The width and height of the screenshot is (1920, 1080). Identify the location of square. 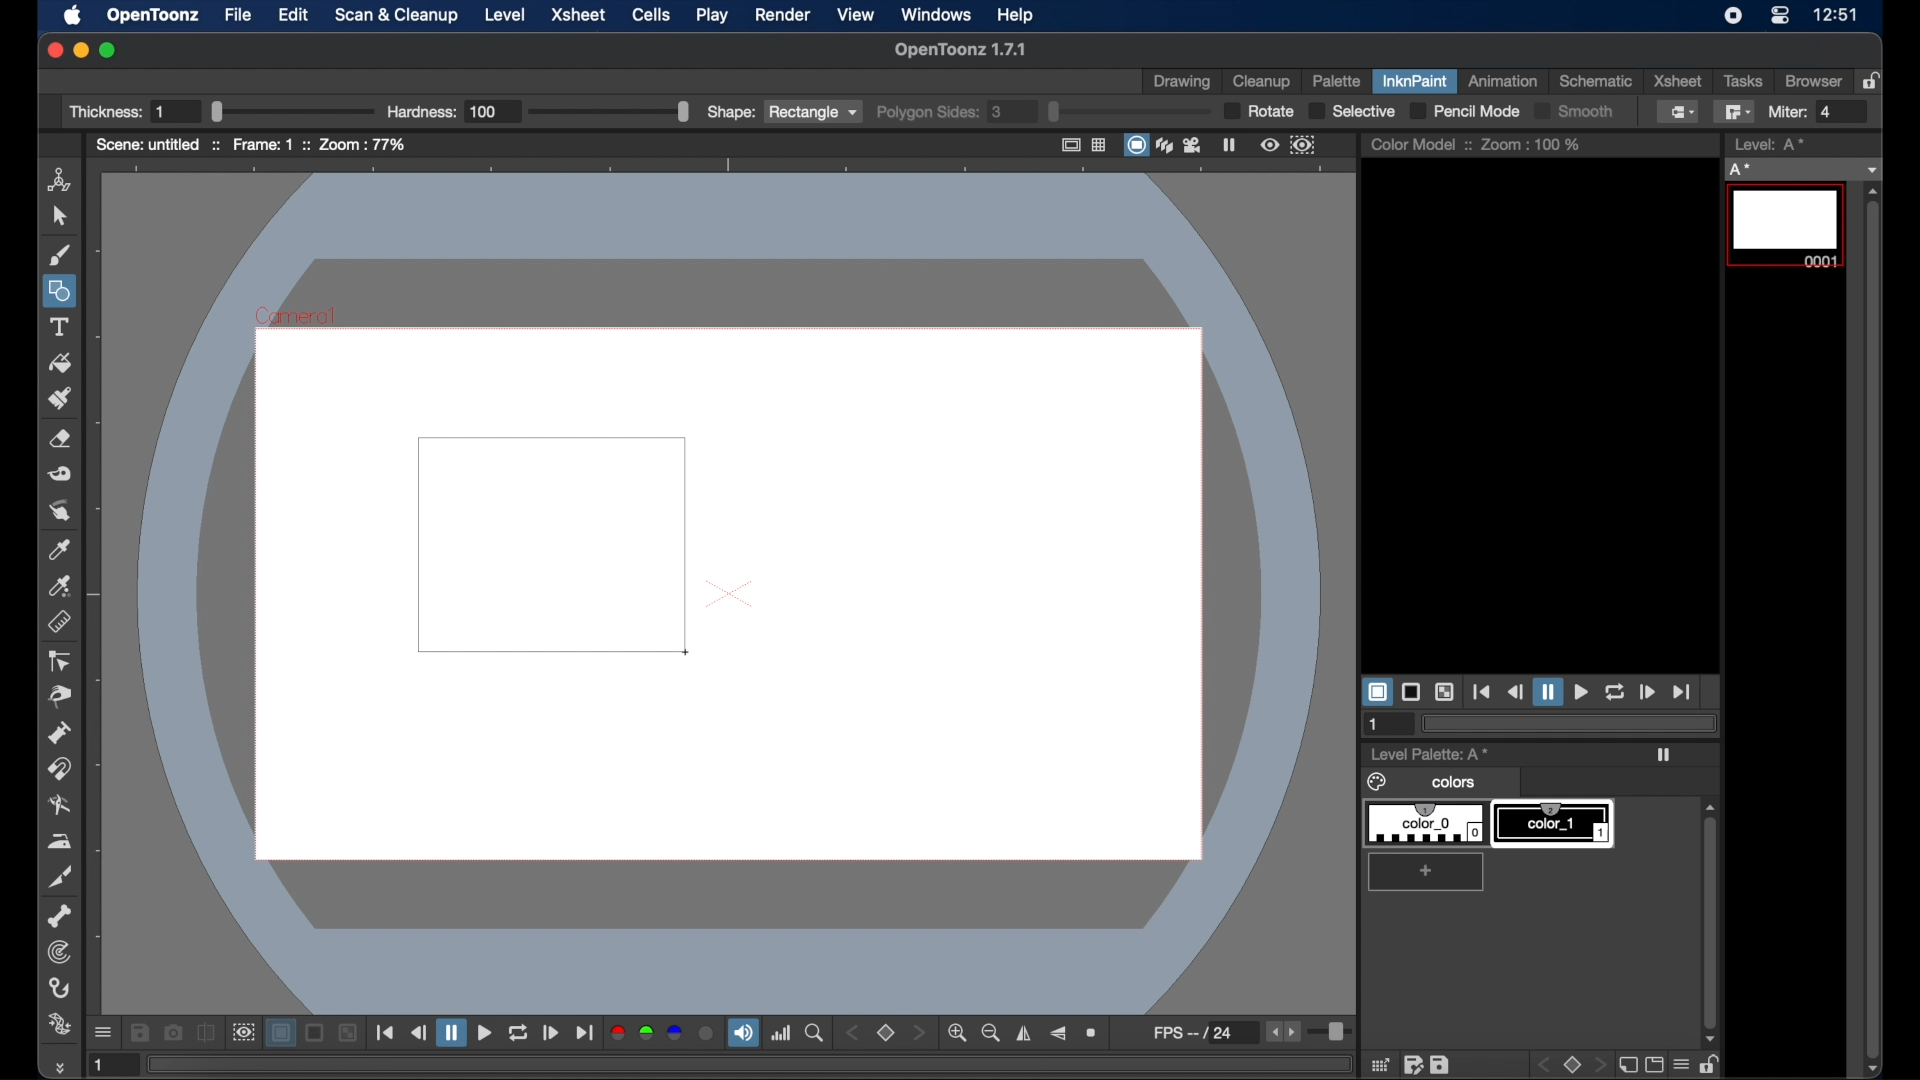
(583, 559).